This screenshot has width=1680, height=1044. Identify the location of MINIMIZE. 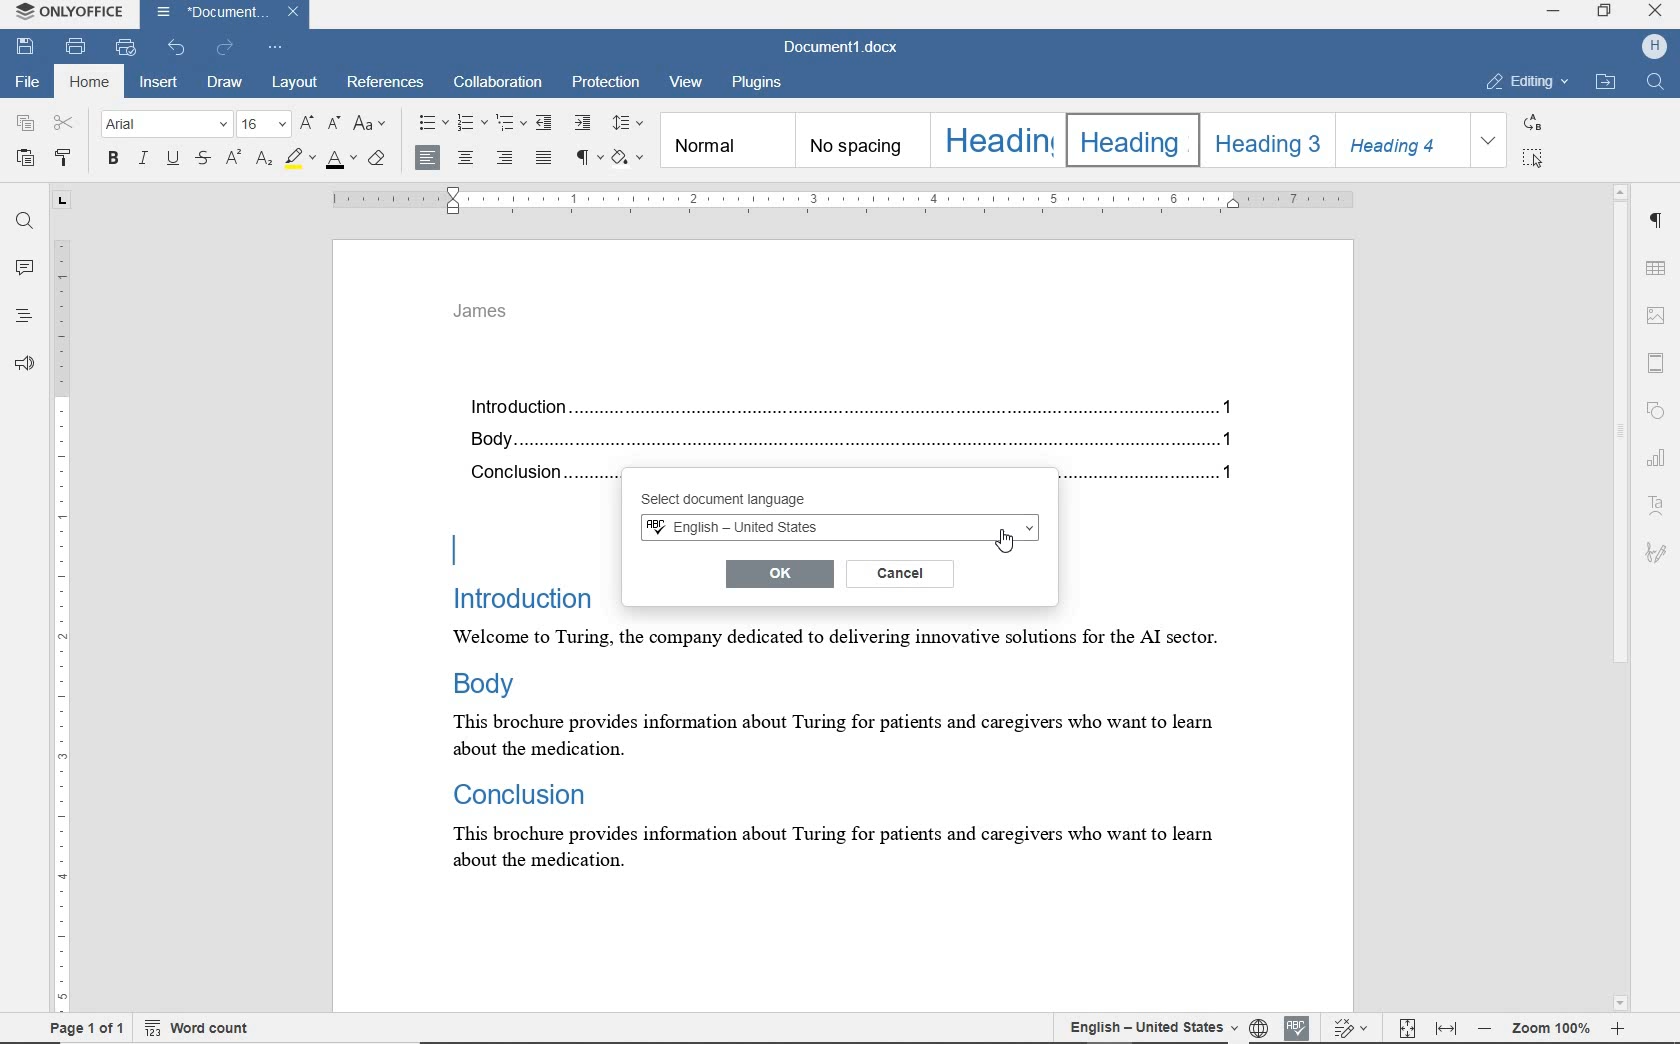
(1554, 14).